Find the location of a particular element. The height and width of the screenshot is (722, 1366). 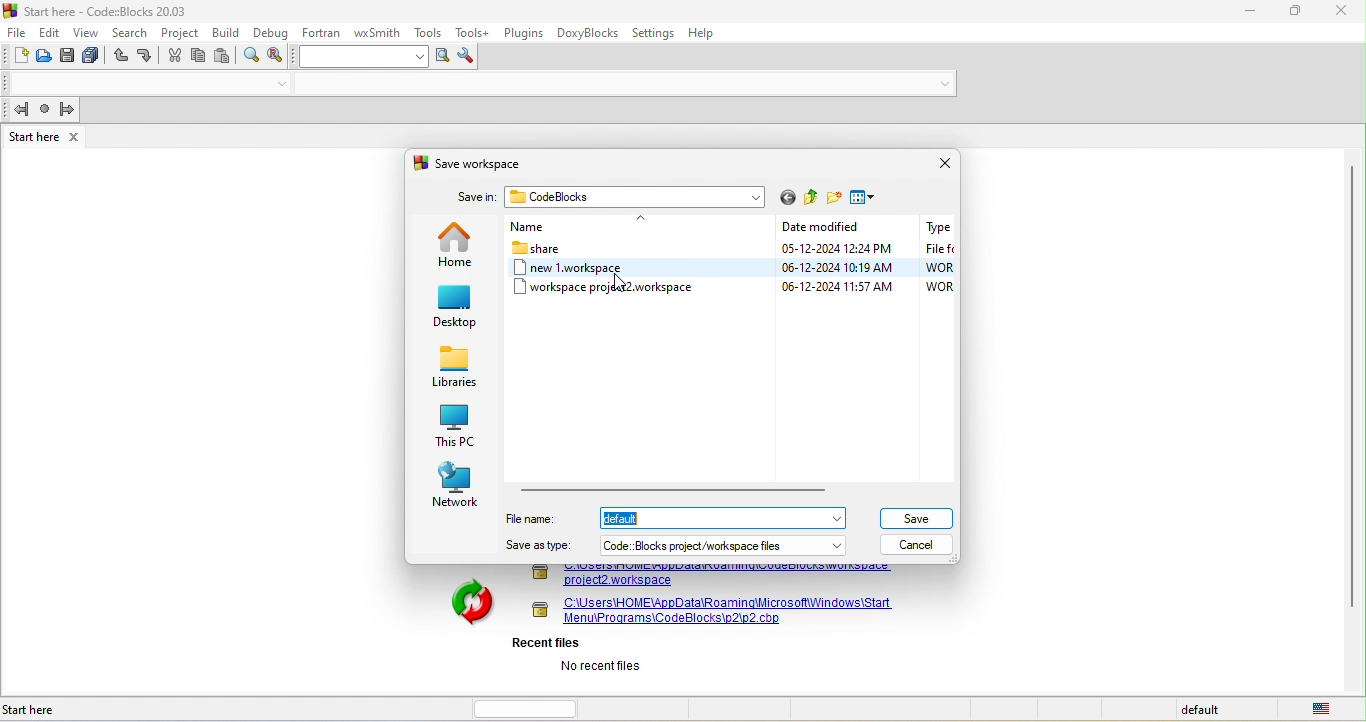

open is located at coordinates (46, 59).